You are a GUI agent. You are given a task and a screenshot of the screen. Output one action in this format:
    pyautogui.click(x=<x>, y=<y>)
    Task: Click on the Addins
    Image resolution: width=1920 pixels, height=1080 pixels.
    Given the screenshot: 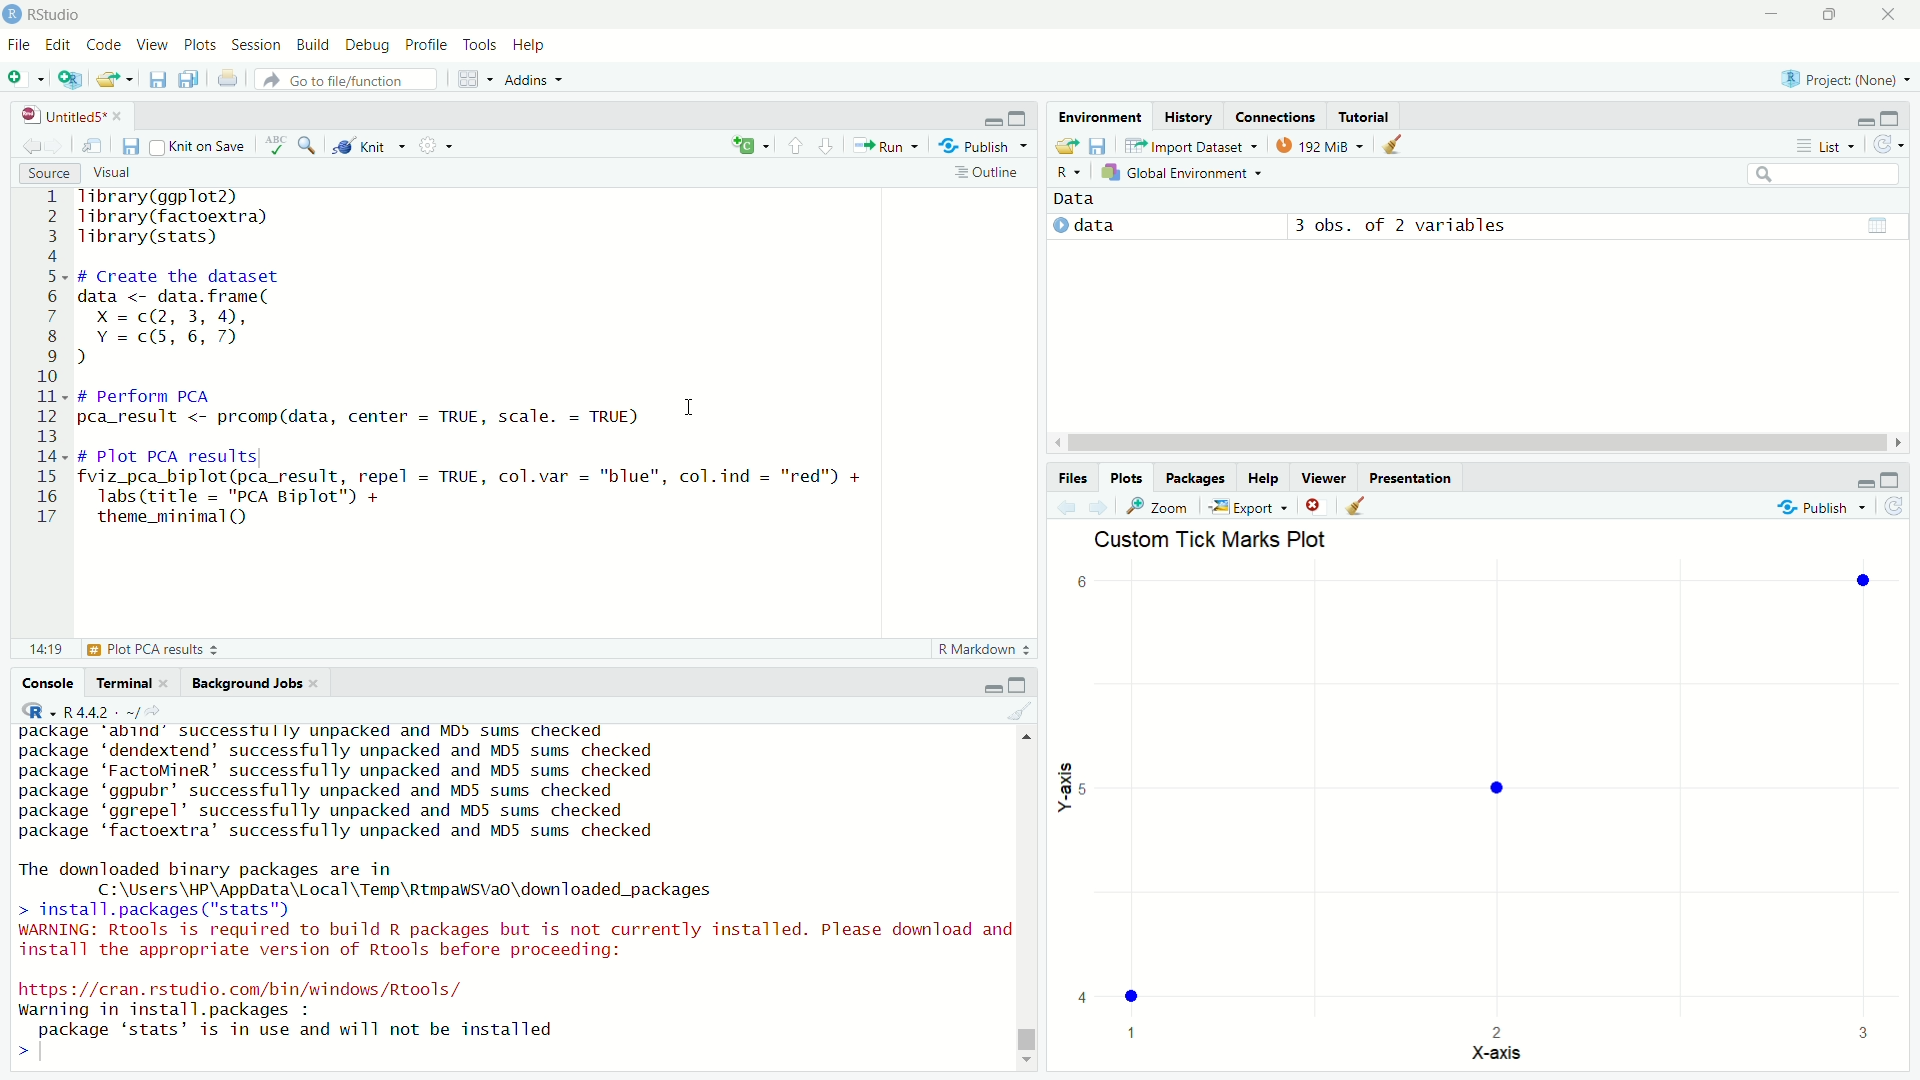 What is the action you would take?
    pyautogui.click(x=534, y=79)
    